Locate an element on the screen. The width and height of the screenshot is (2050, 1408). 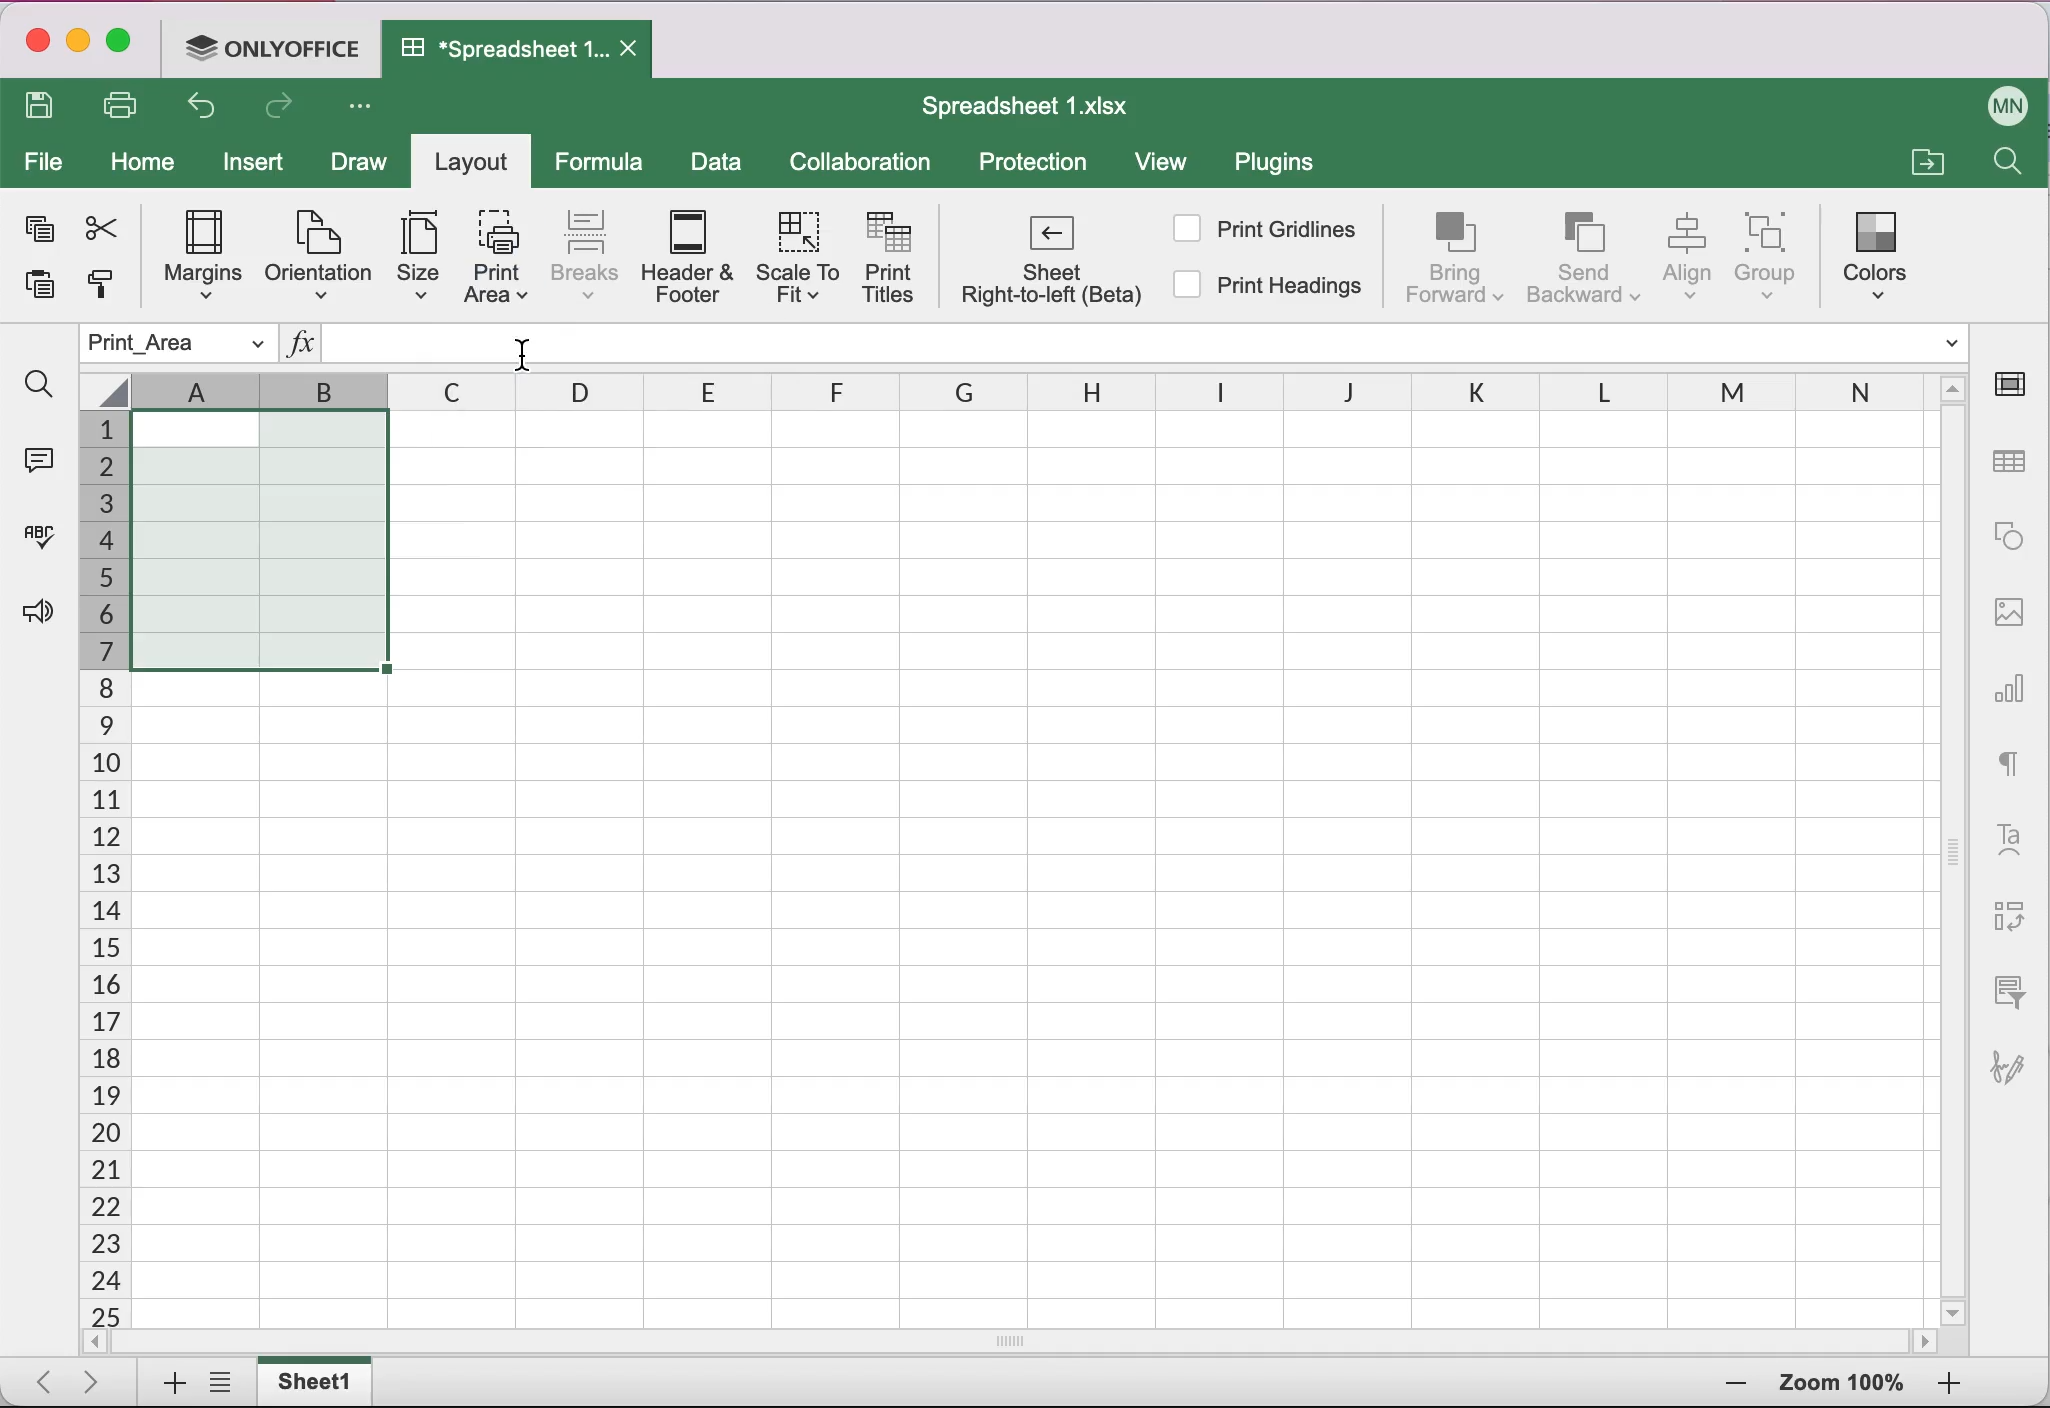
Scroll to first sheet is located at coordinates (37, 1376).